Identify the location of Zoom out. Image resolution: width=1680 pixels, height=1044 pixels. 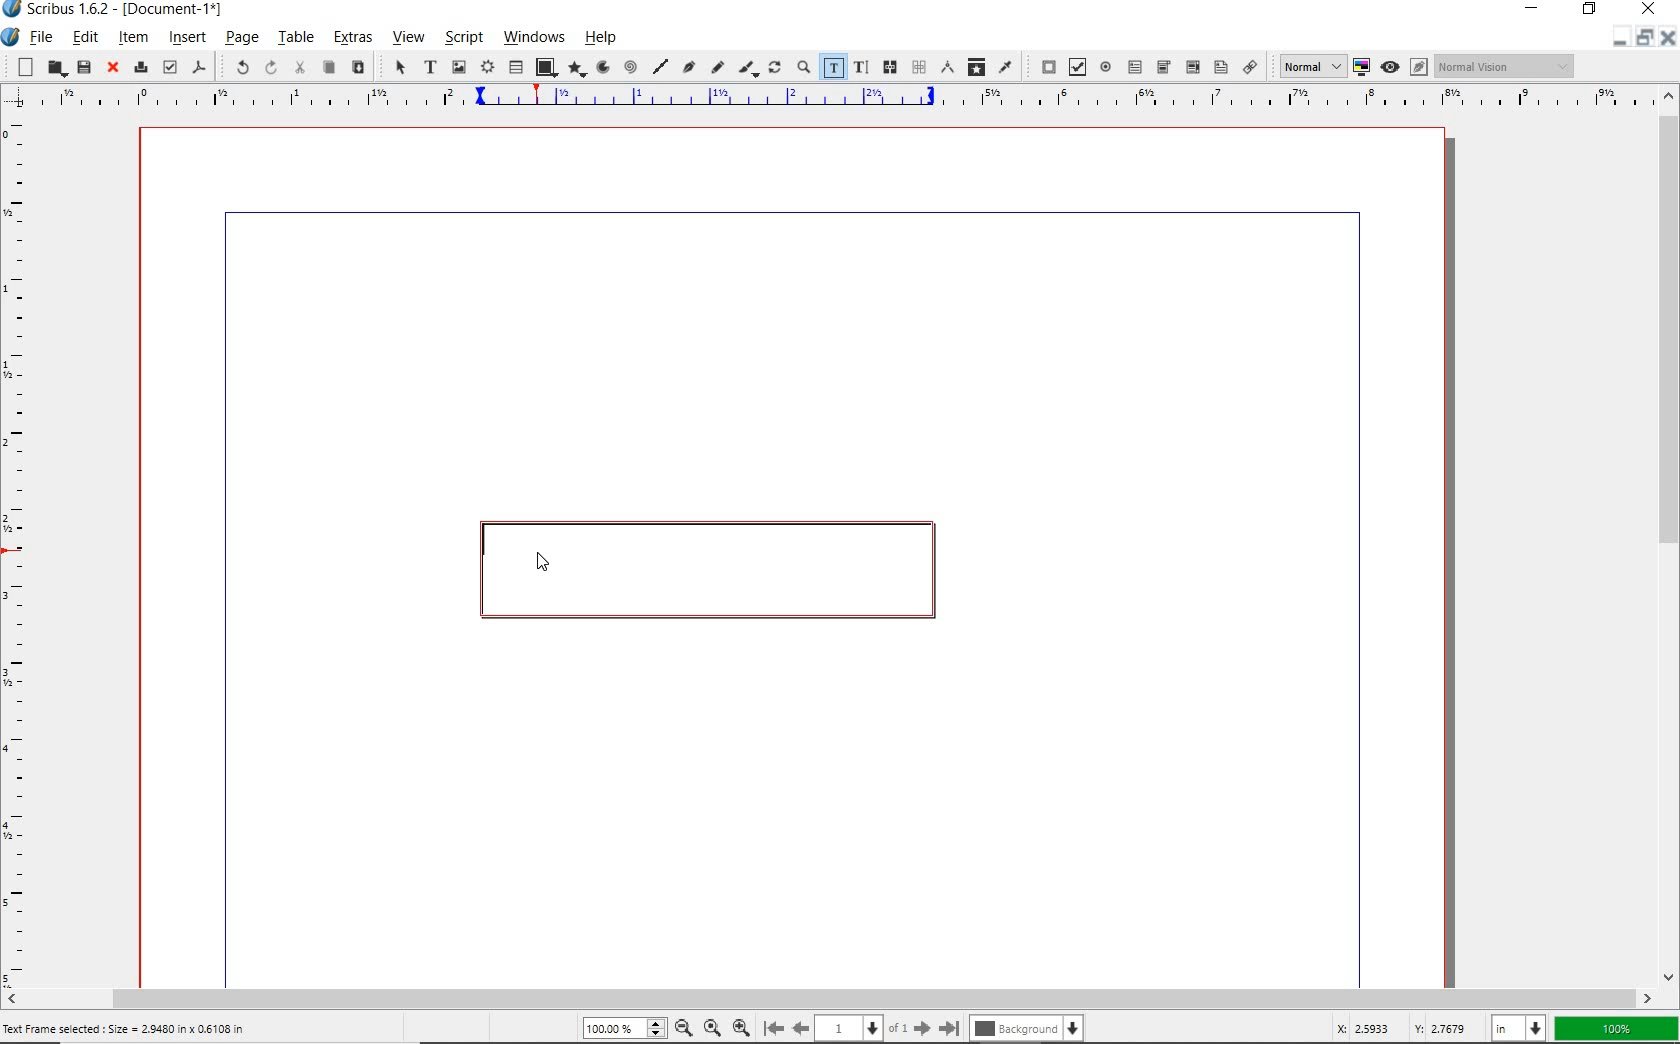
(680, 1028).